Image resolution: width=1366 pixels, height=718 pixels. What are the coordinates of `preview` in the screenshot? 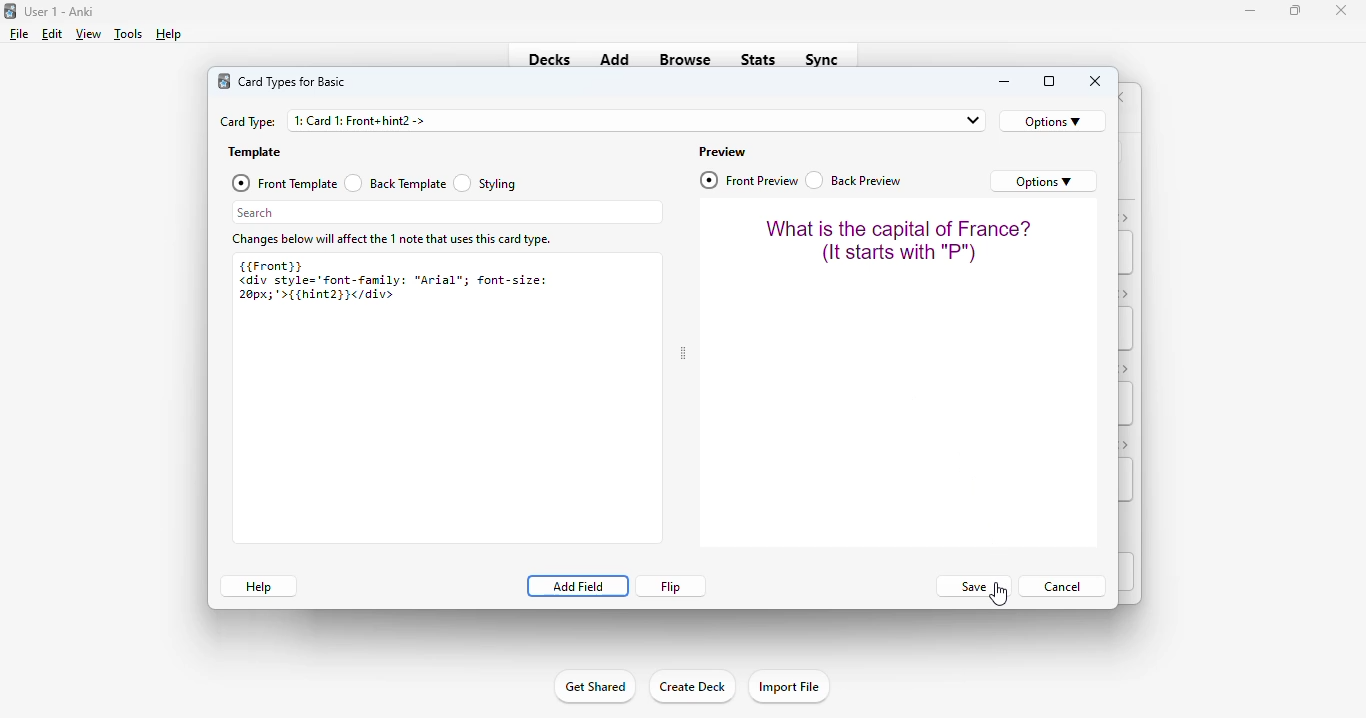 It's located at (723, 152).